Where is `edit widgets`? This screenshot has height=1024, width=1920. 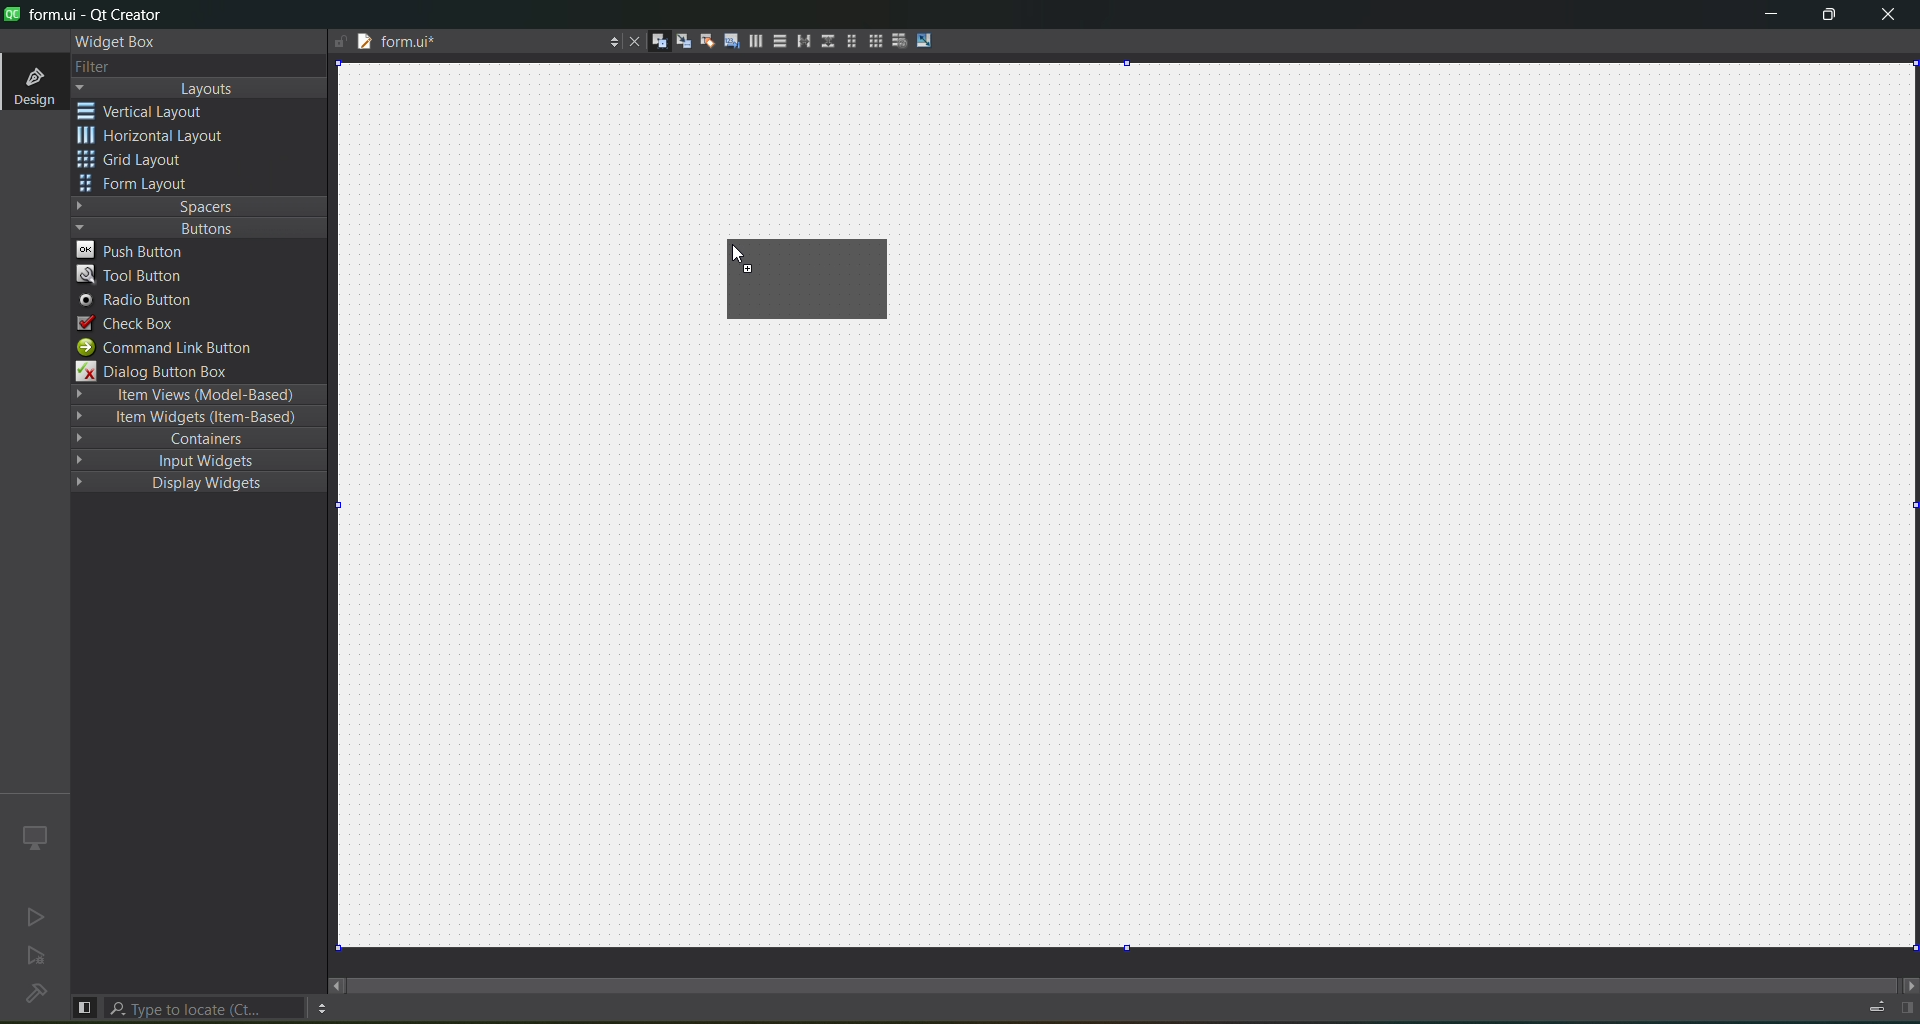
edit widgets is located at coordinates (659, 42).